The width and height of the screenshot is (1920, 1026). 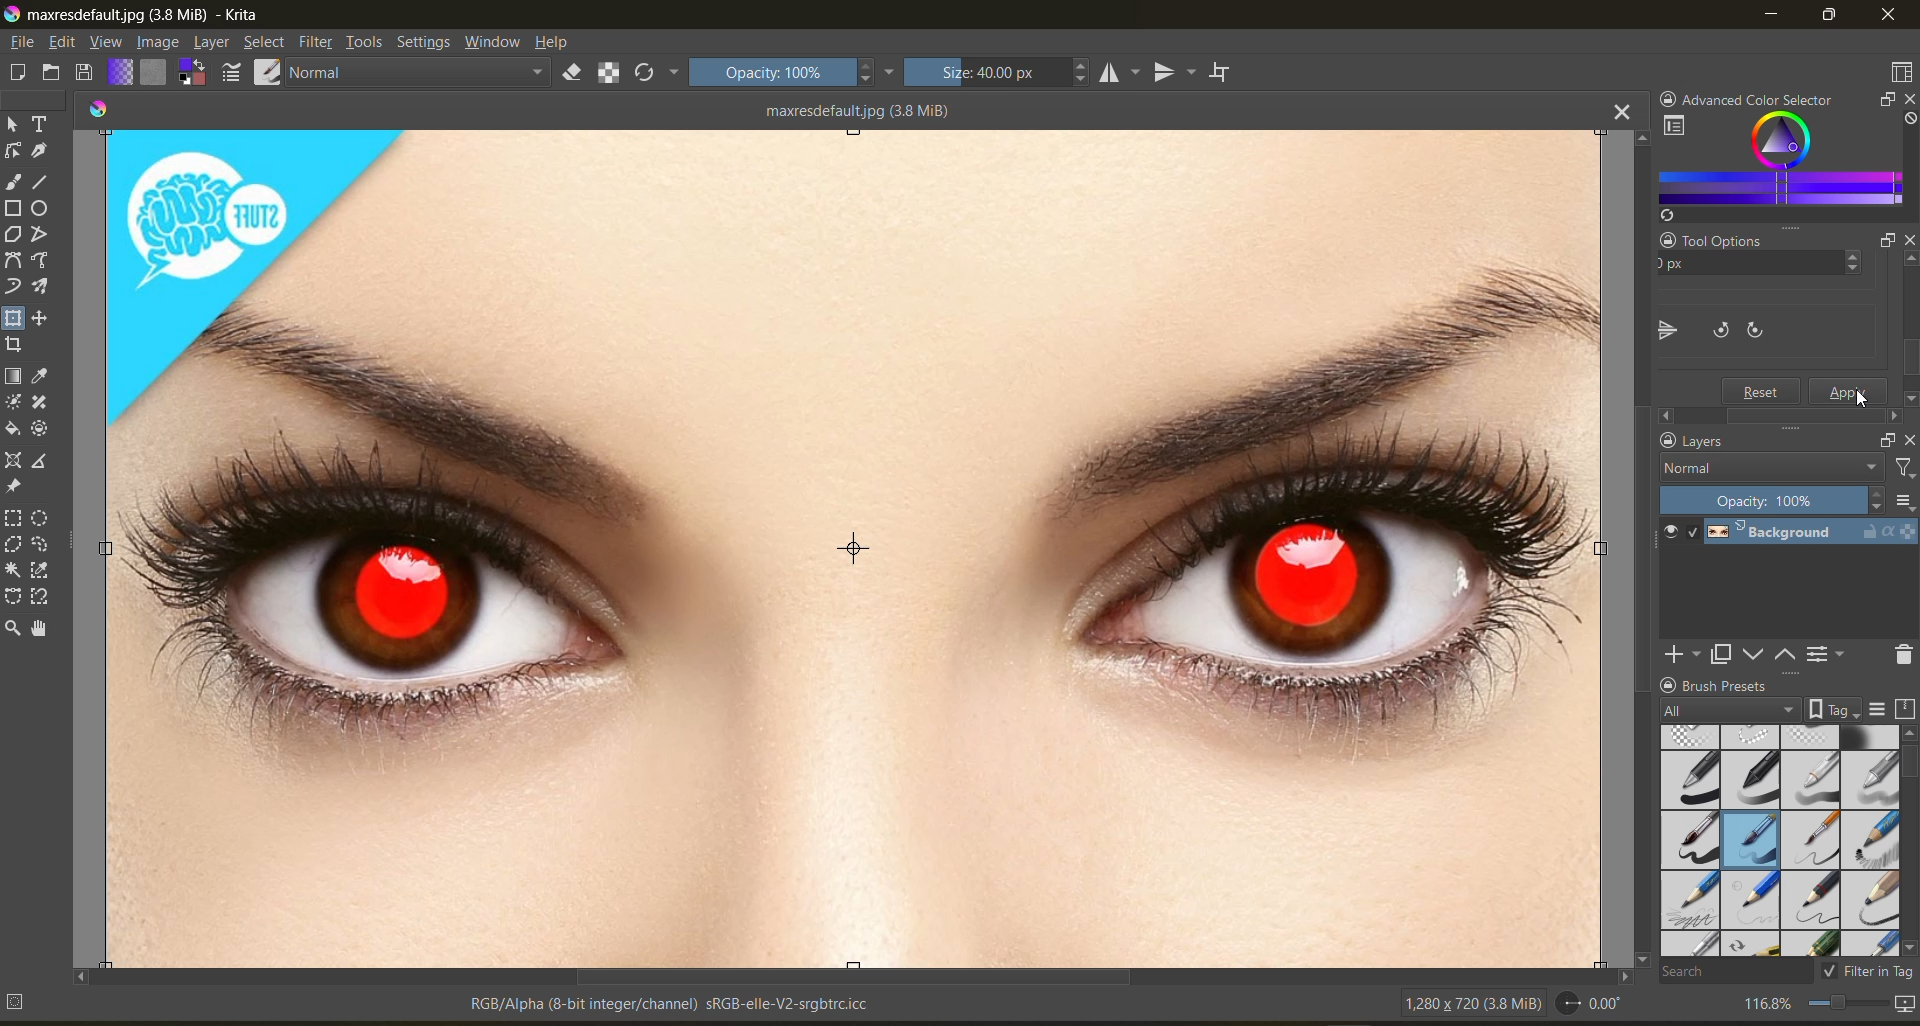 I want to click on close, so click(x=1888, y=17).